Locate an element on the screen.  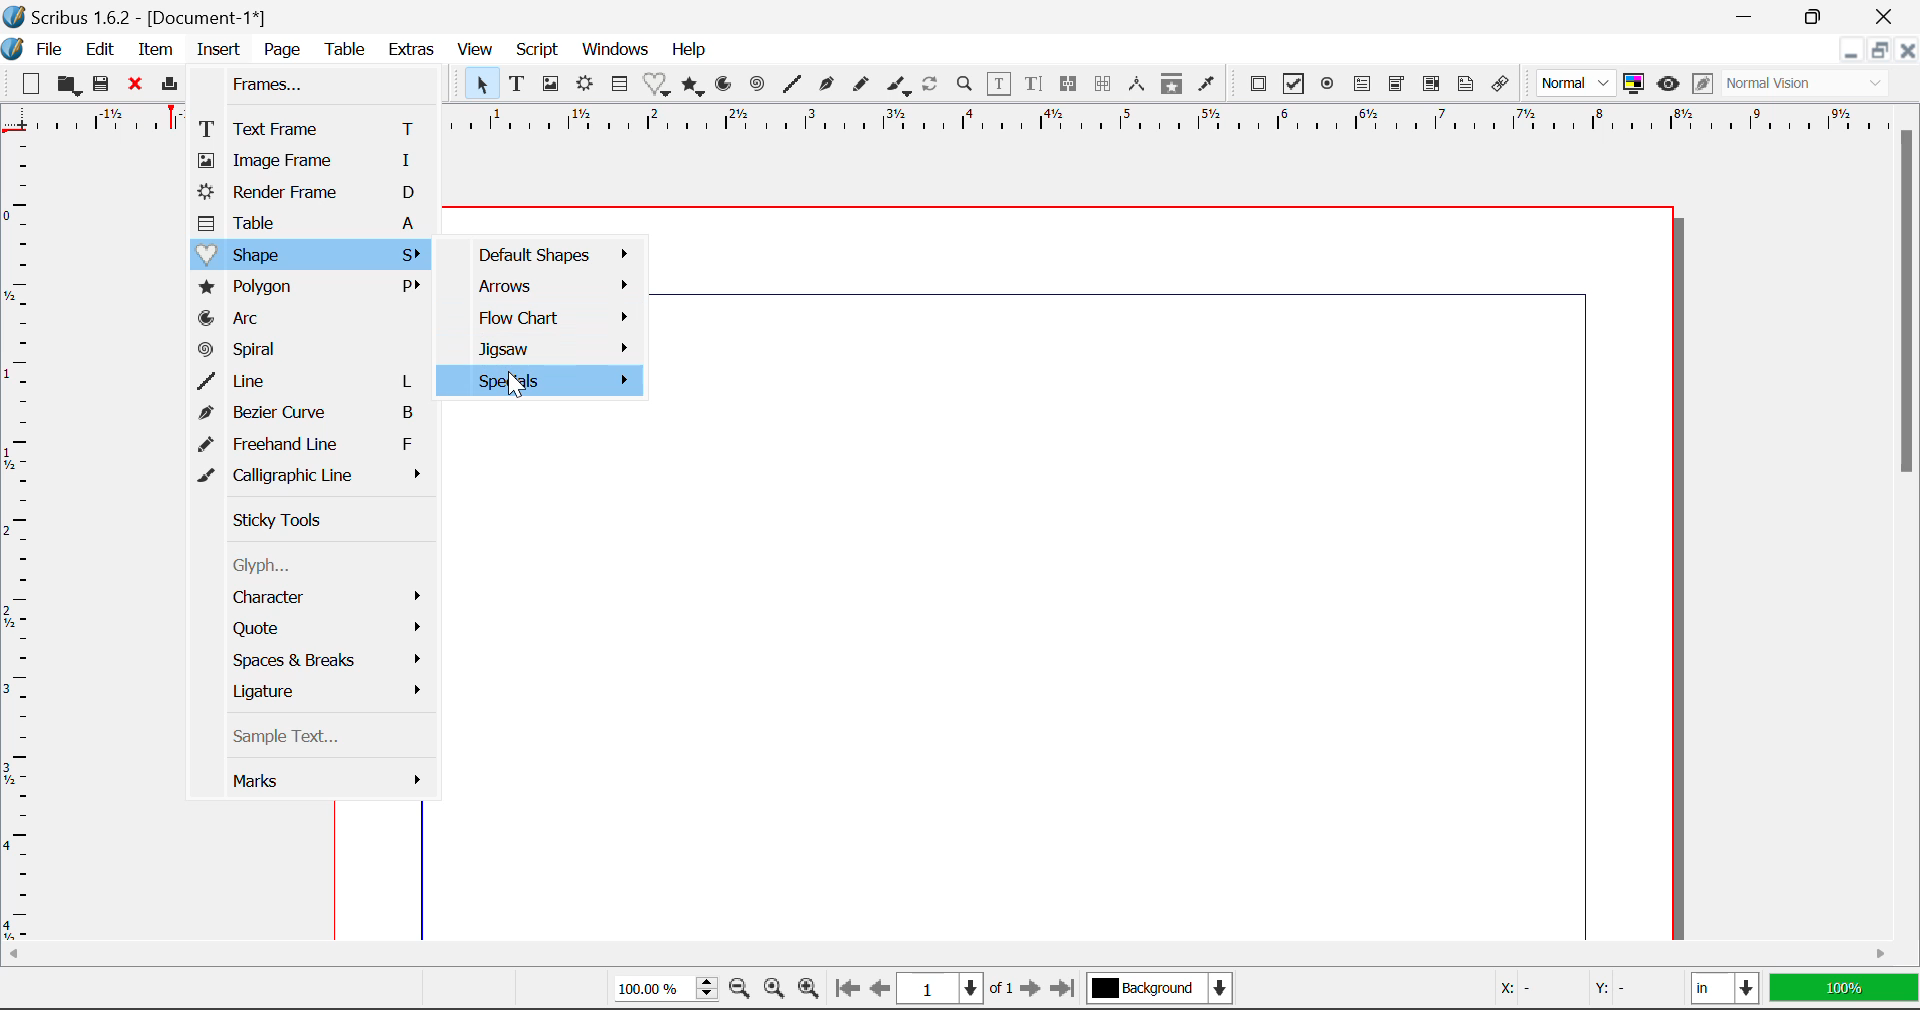
Default Shapes is located at coordinates (542, 250).